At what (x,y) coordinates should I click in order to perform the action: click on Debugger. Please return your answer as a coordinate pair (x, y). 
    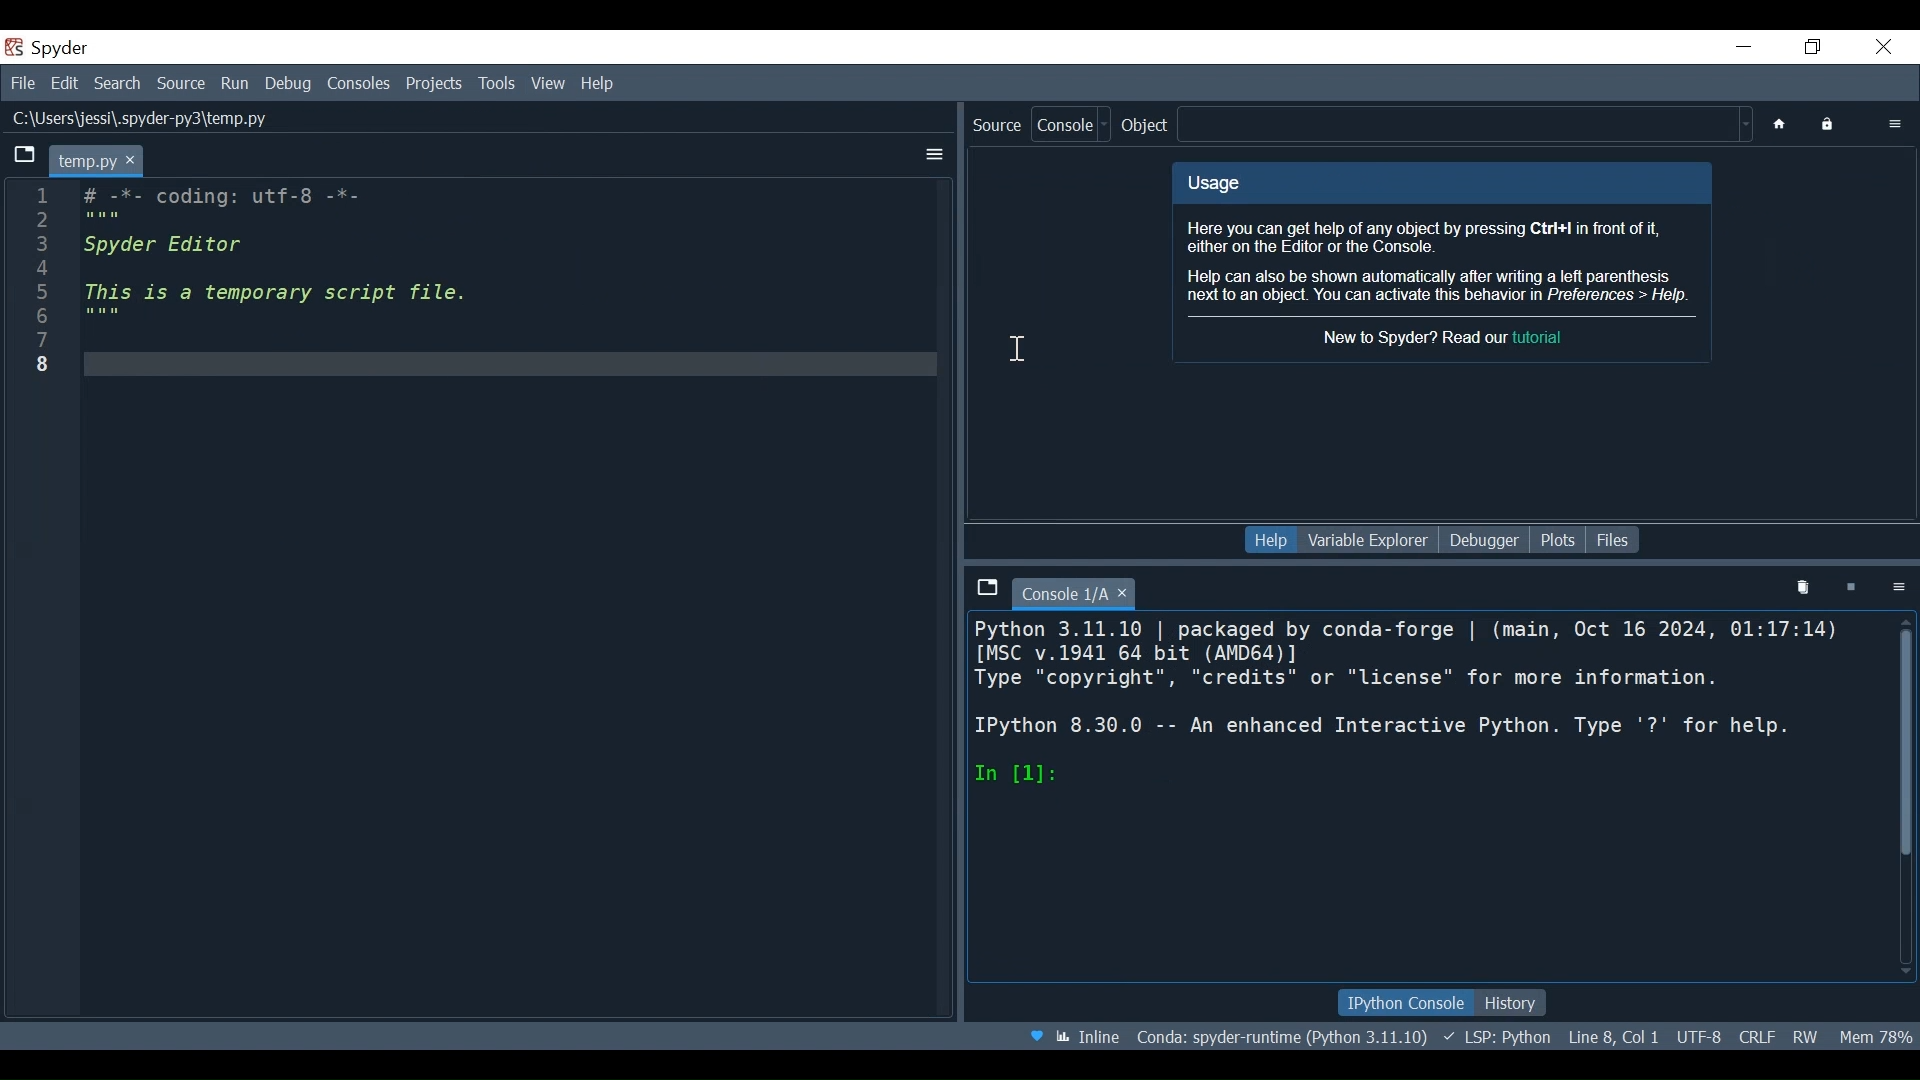
    Looking at the image, I should click on (1484, 540).